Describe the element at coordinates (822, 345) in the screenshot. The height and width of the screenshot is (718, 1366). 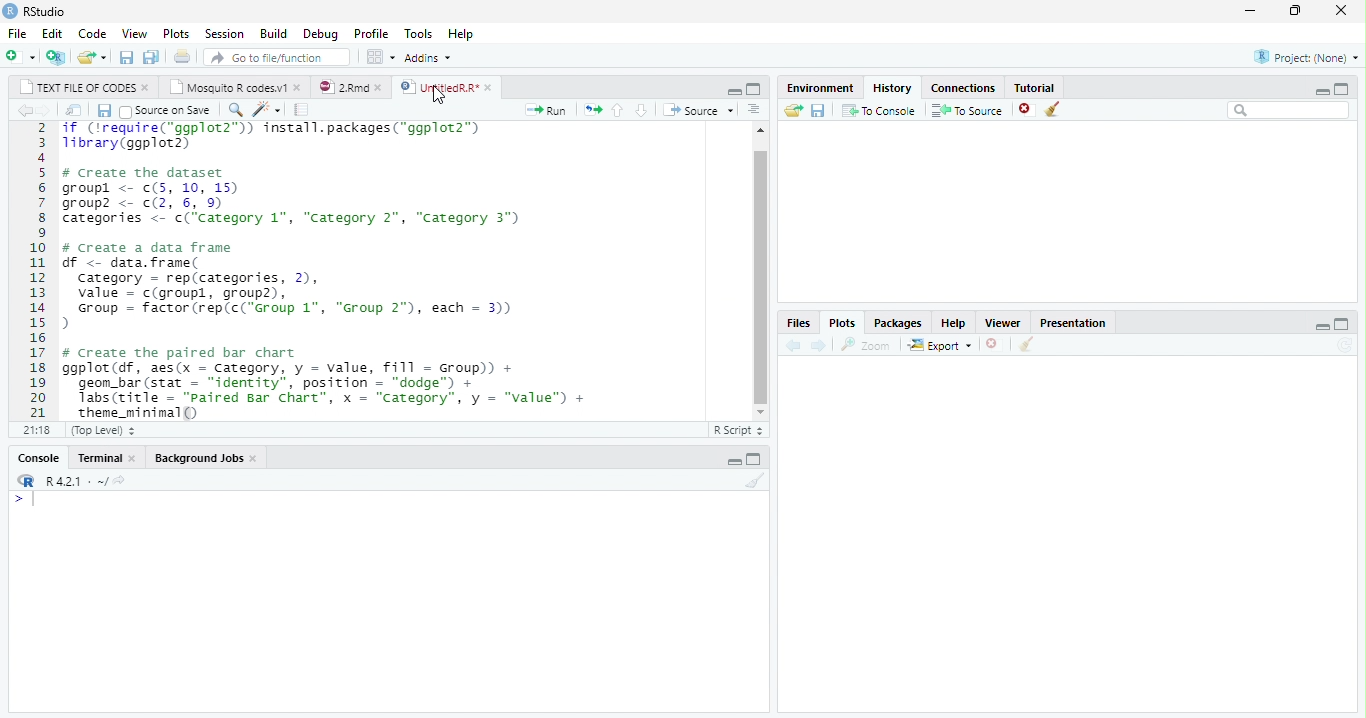
I see `next plot` at that location.